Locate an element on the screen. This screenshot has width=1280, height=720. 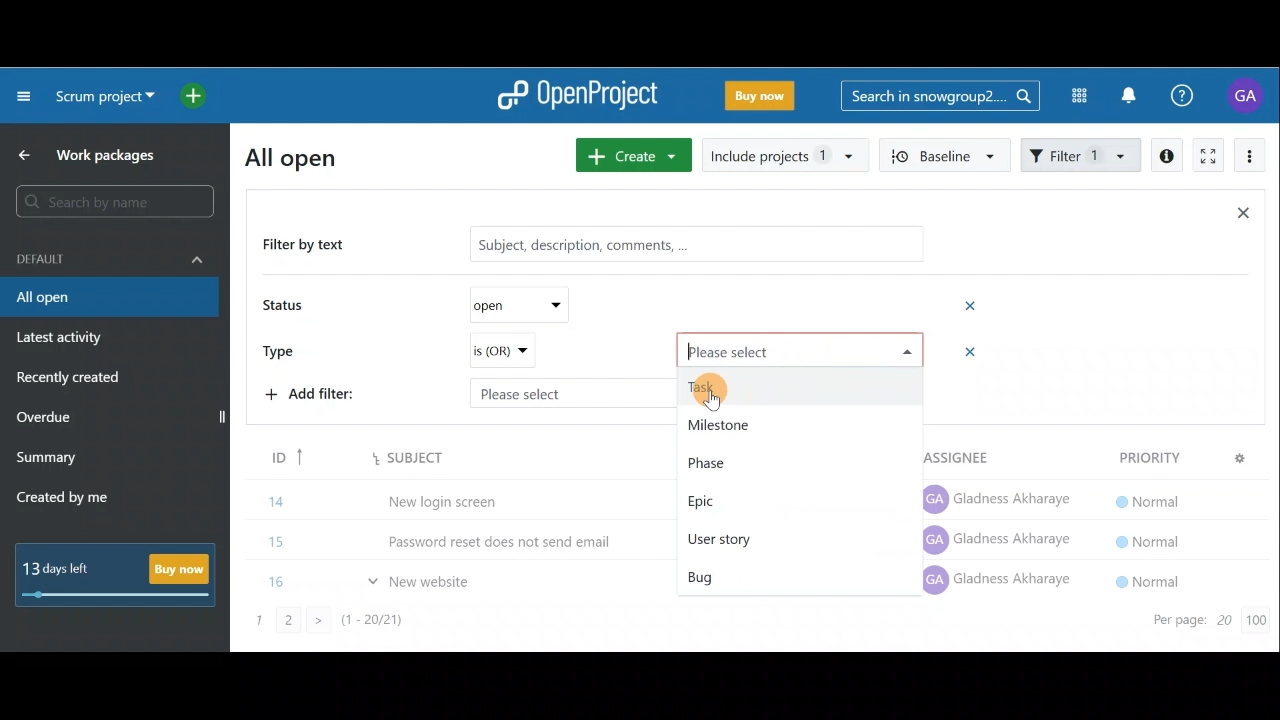
OpenProject is located at coordinates (577, 97).